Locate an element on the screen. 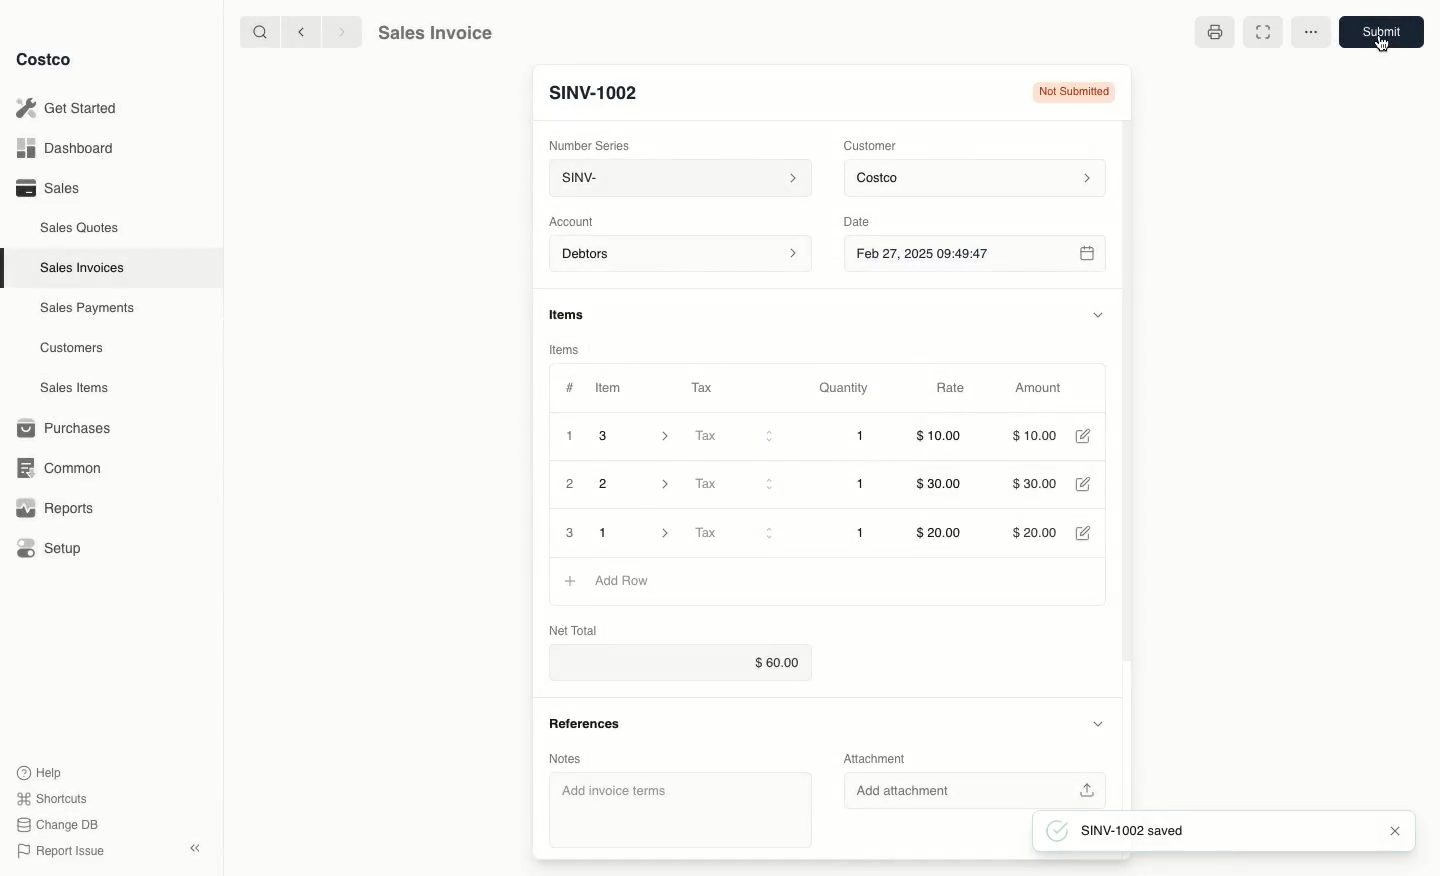  Close is located at coordinates (1394, 834).